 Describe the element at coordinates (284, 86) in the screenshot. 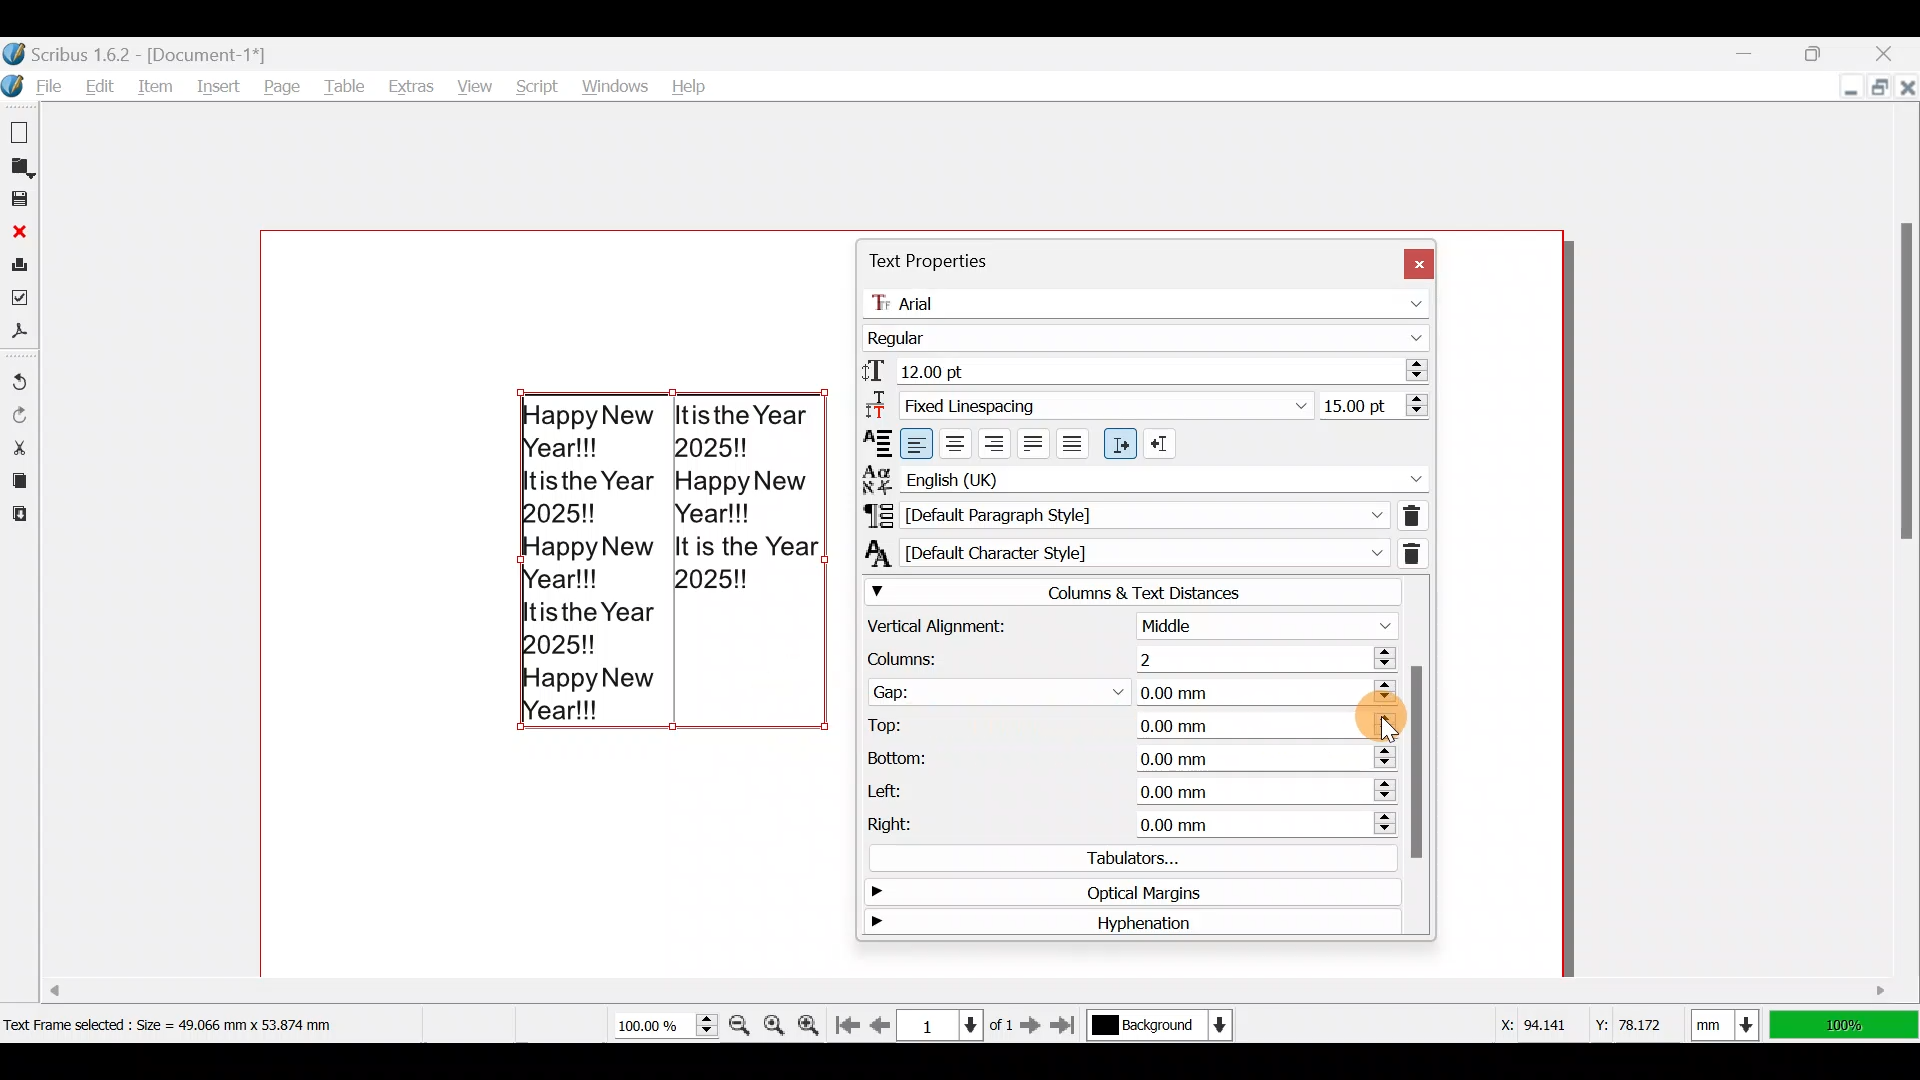

I see `Page` at that location.